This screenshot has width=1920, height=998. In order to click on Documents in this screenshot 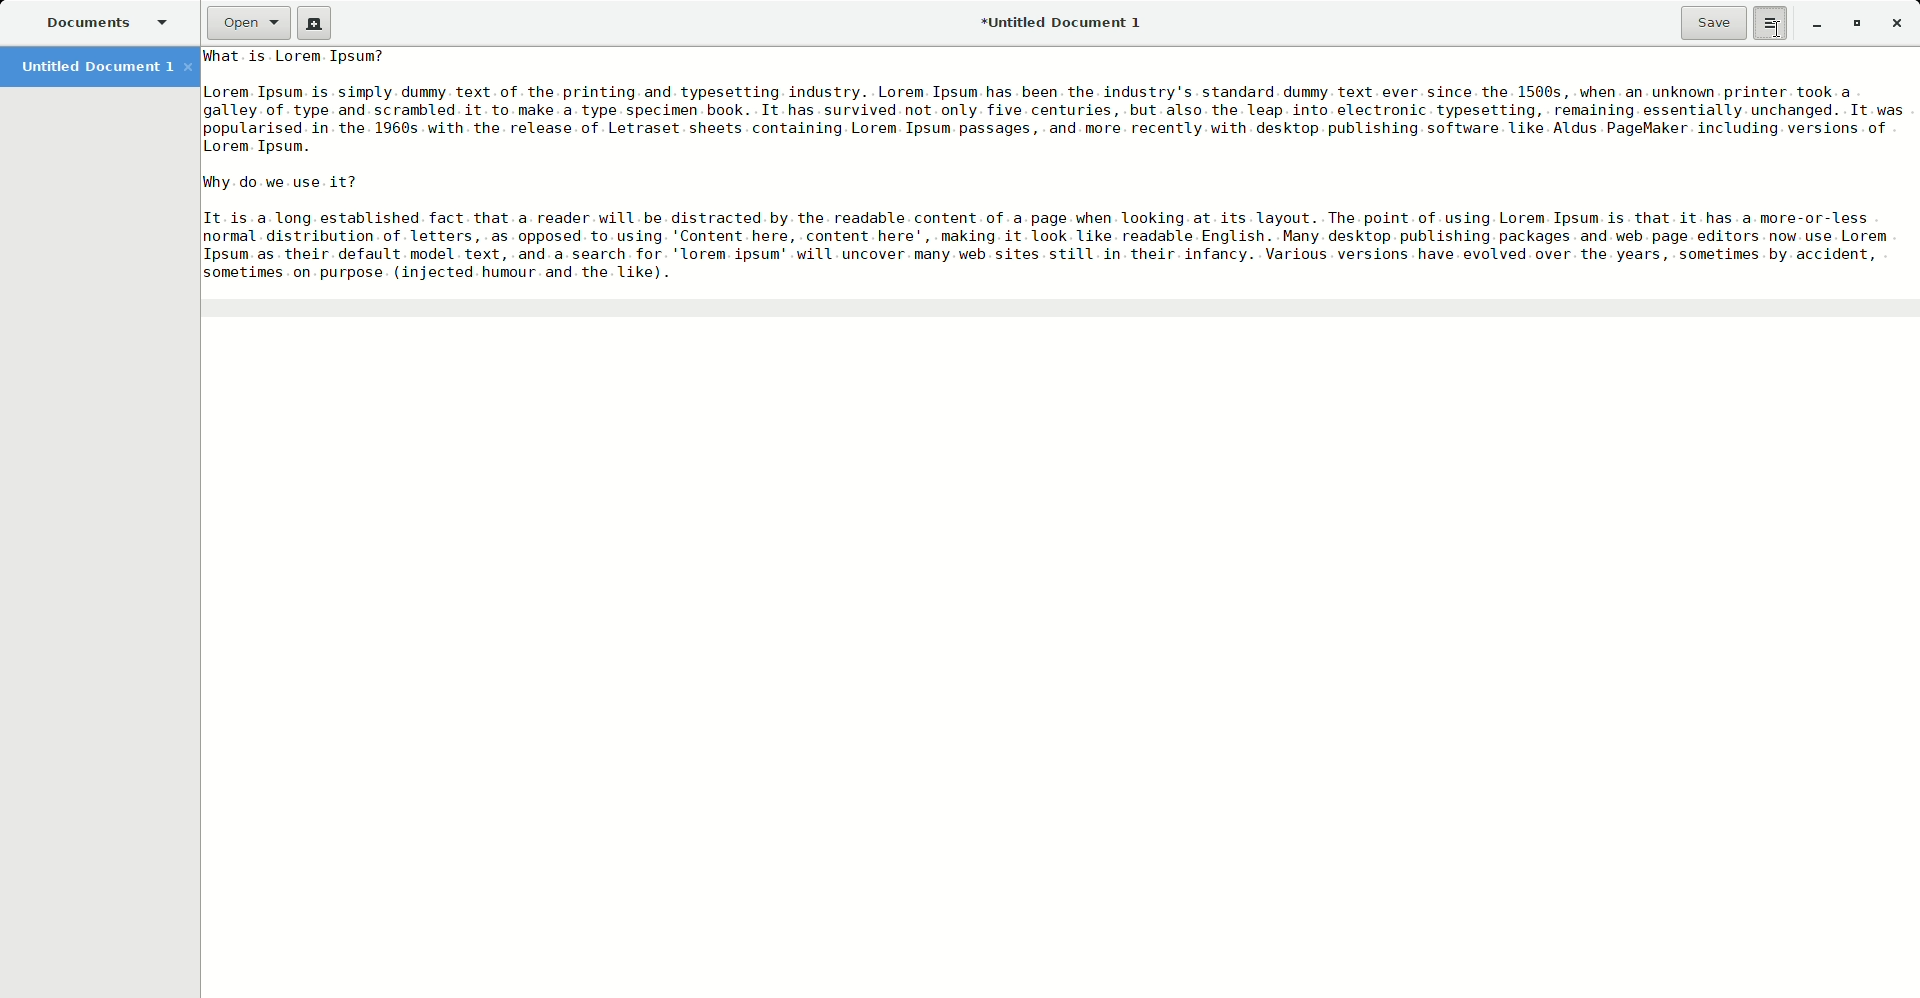, I will do `click(109, 24)`.